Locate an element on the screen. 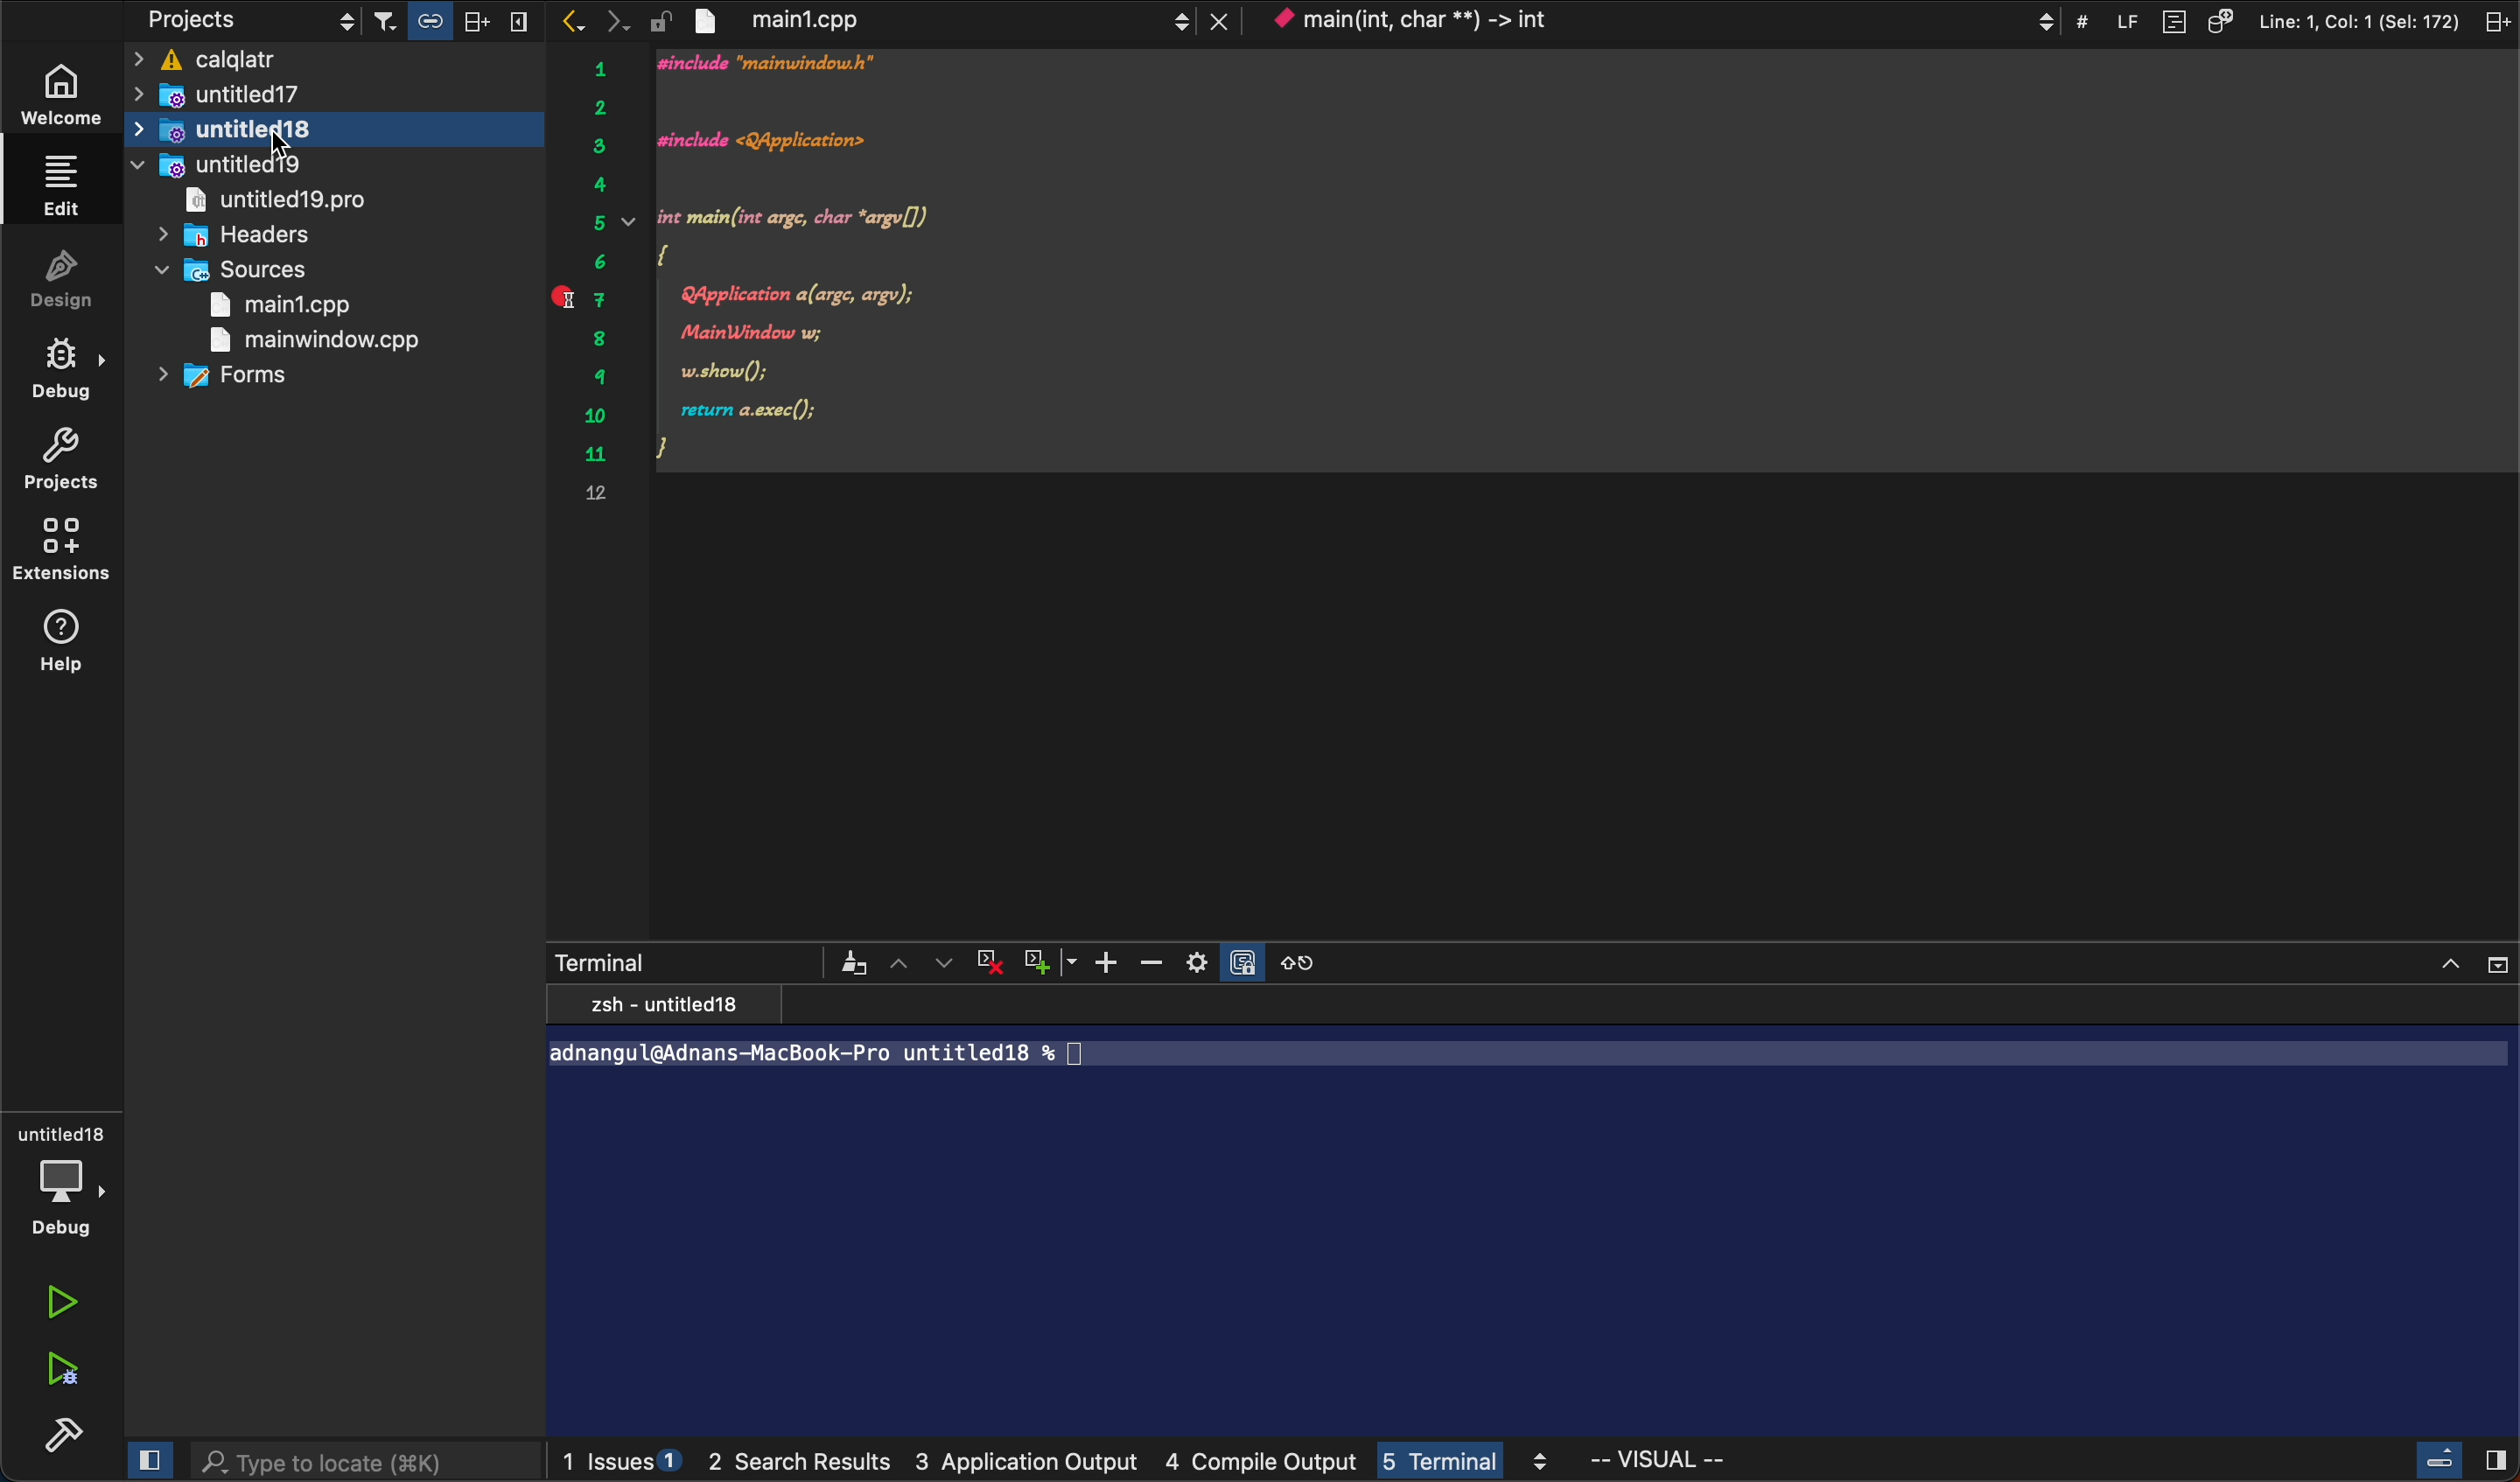 The width and height of the screenshot is (2520, 1482).  is located at coordinates (860, 963).